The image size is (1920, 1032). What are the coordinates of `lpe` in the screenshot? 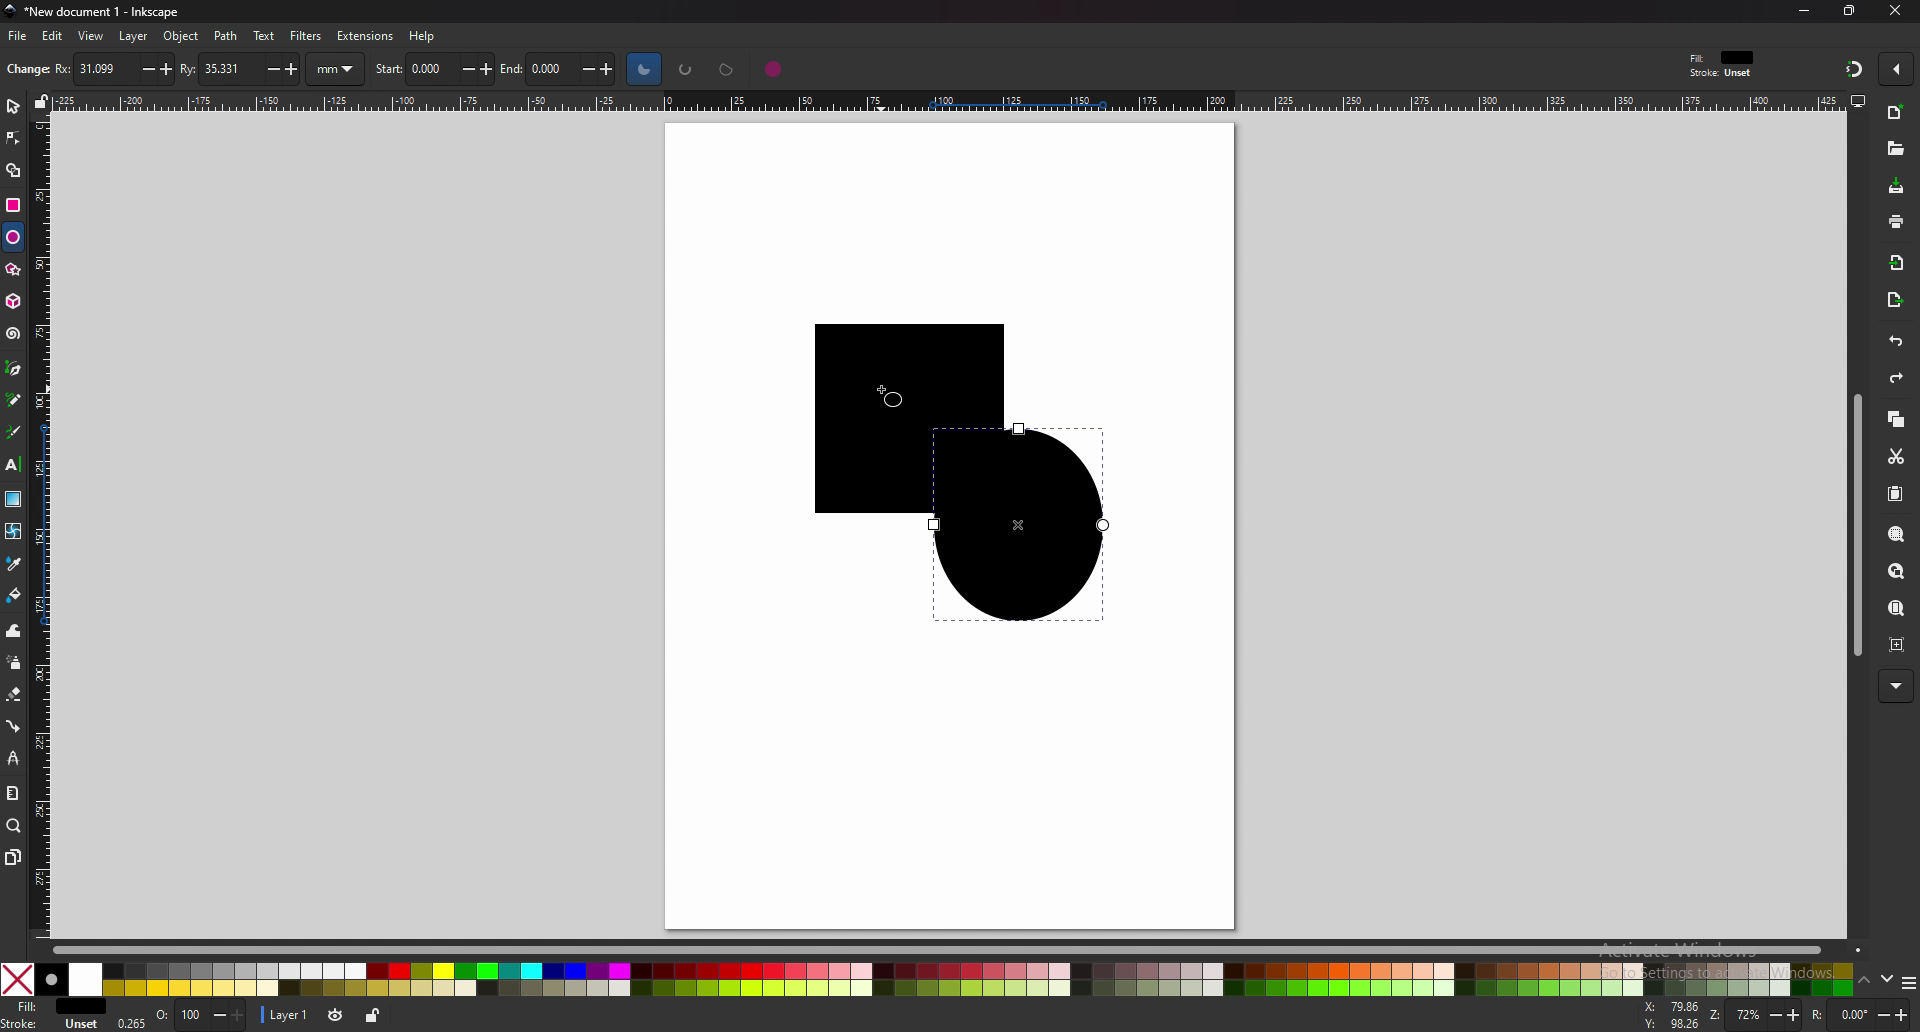 It's located at (14, 758).